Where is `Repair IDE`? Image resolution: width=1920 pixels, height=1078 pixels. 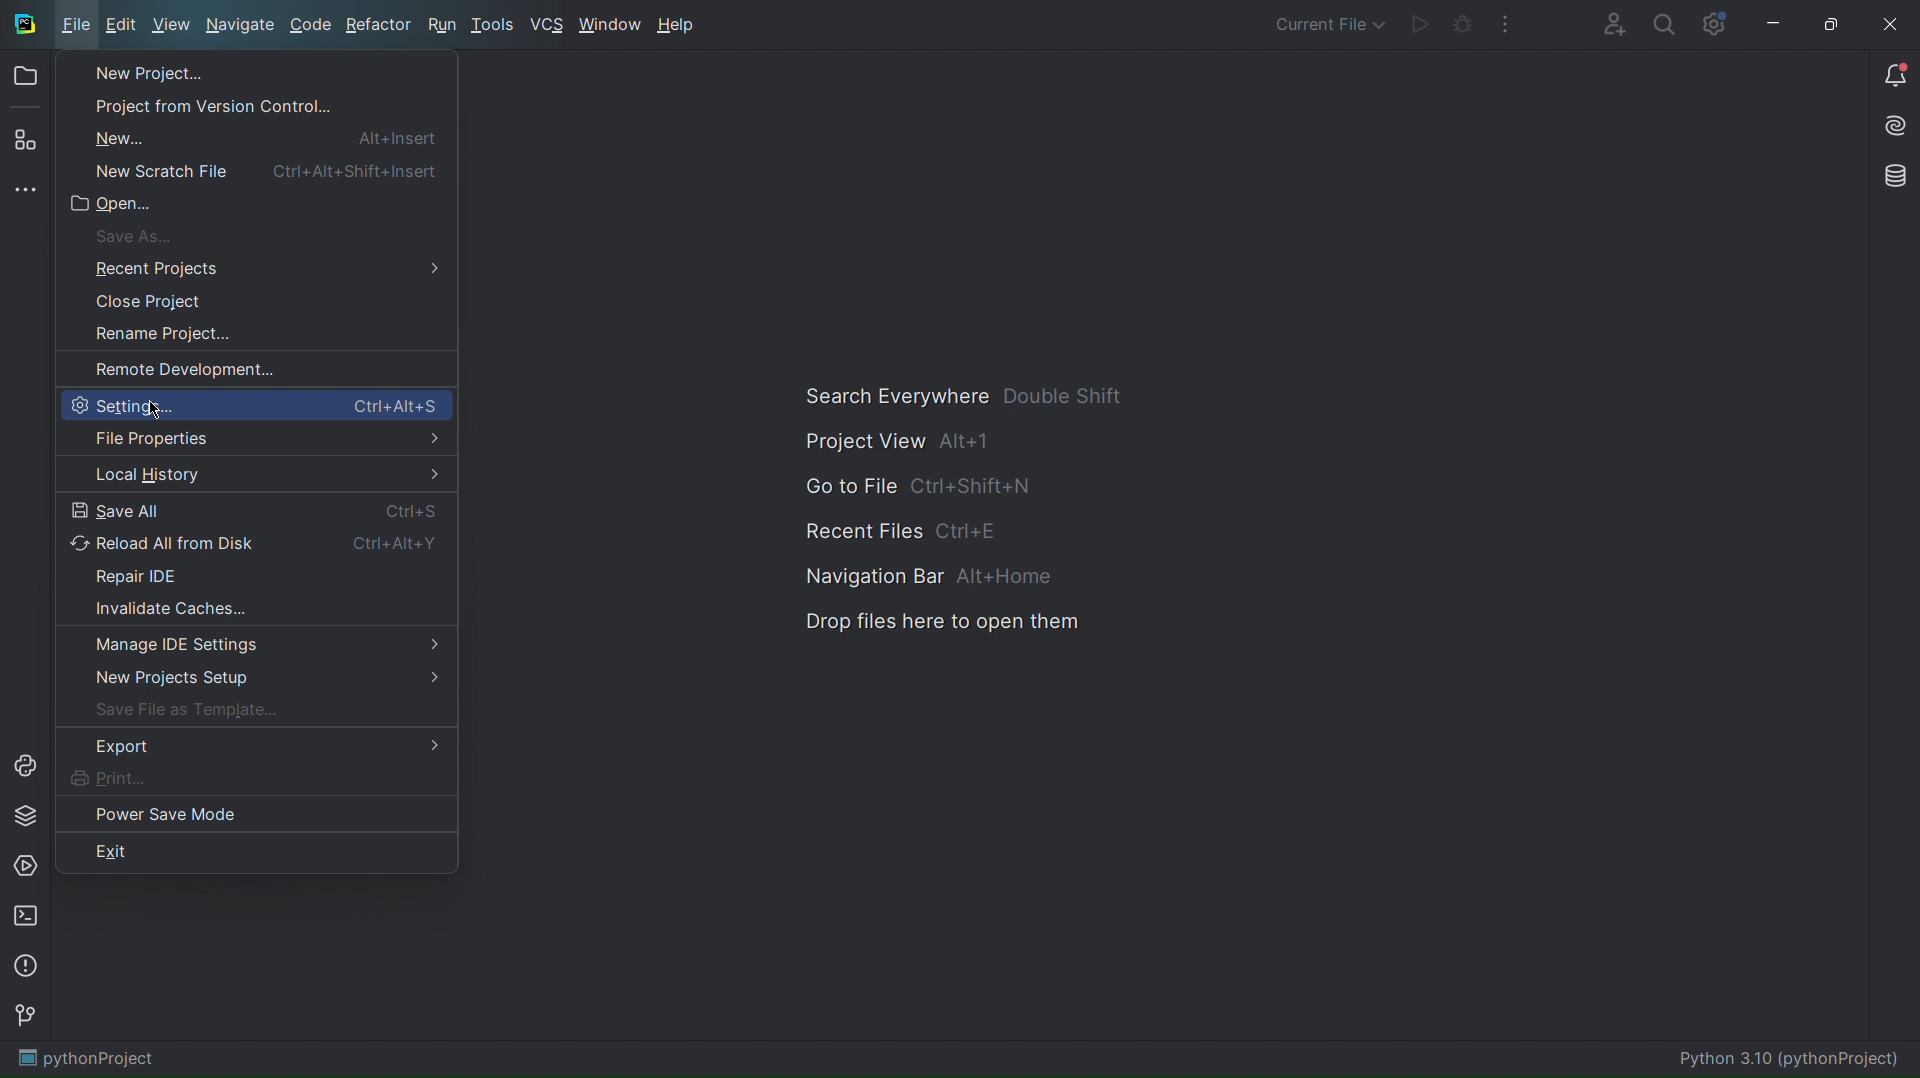
Repair IDE is located at coordinates (254, 578).